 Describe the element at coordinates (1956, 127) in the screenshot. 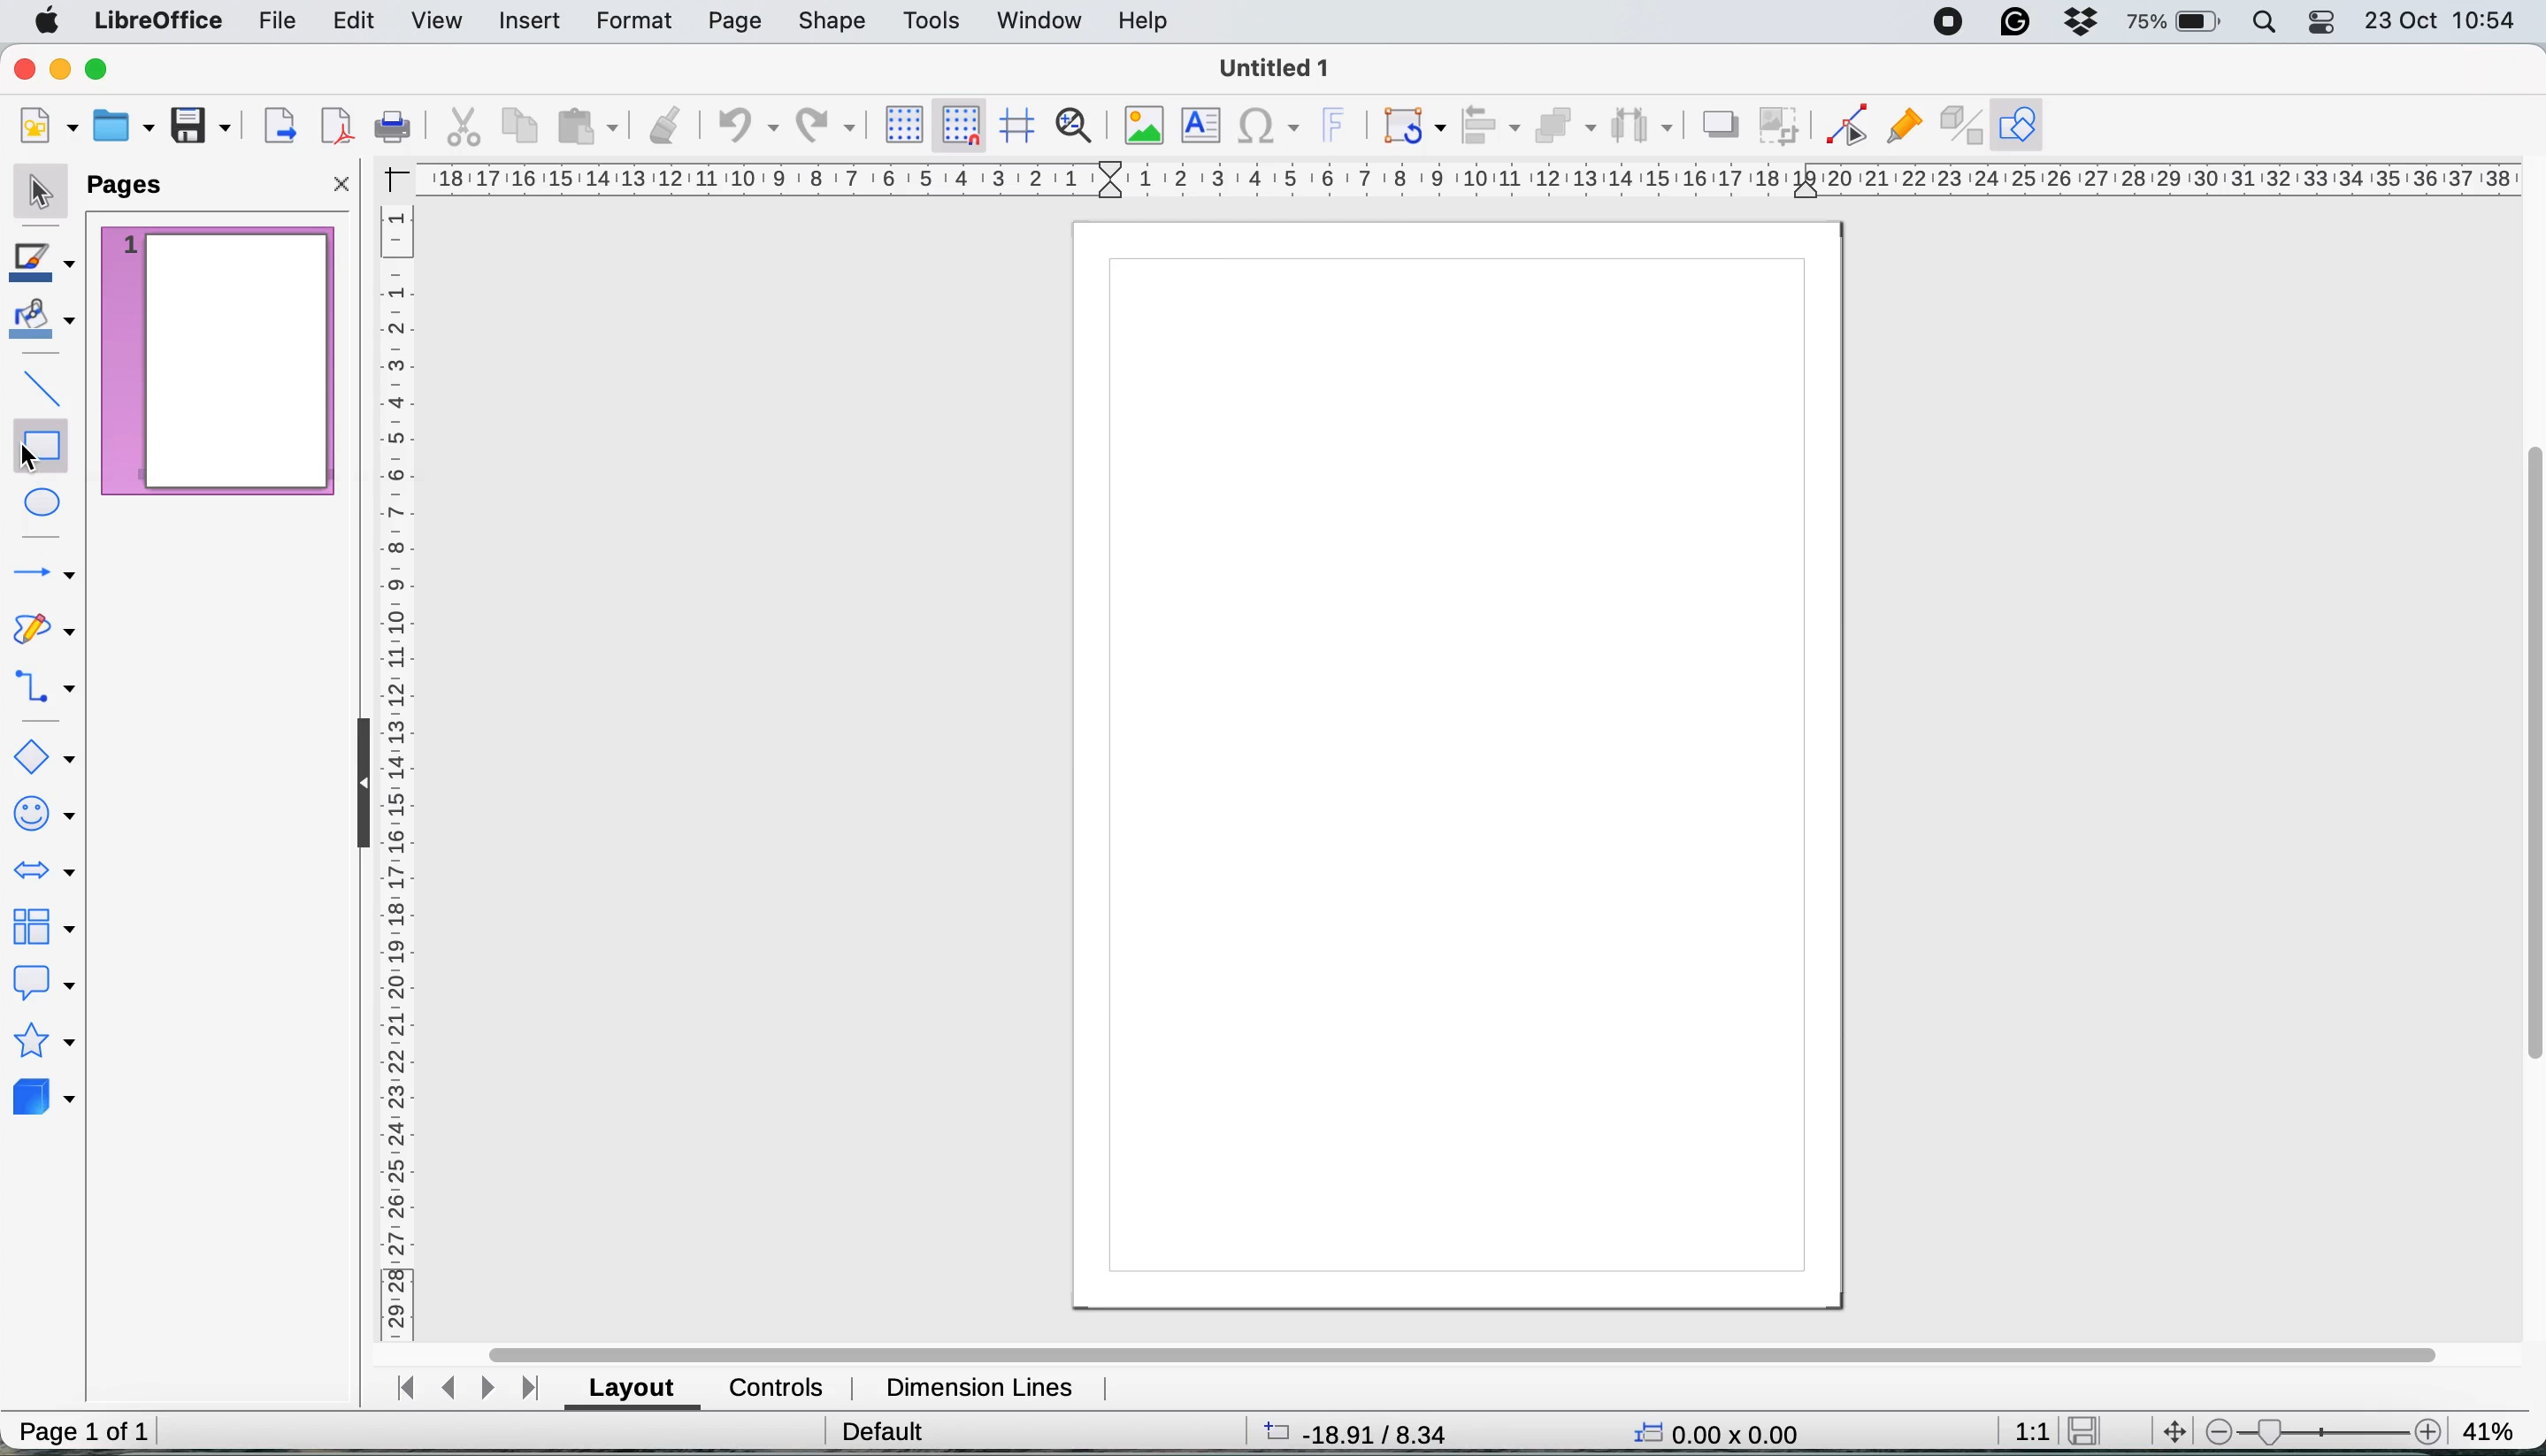

I see `toggle extrusion` at that location.